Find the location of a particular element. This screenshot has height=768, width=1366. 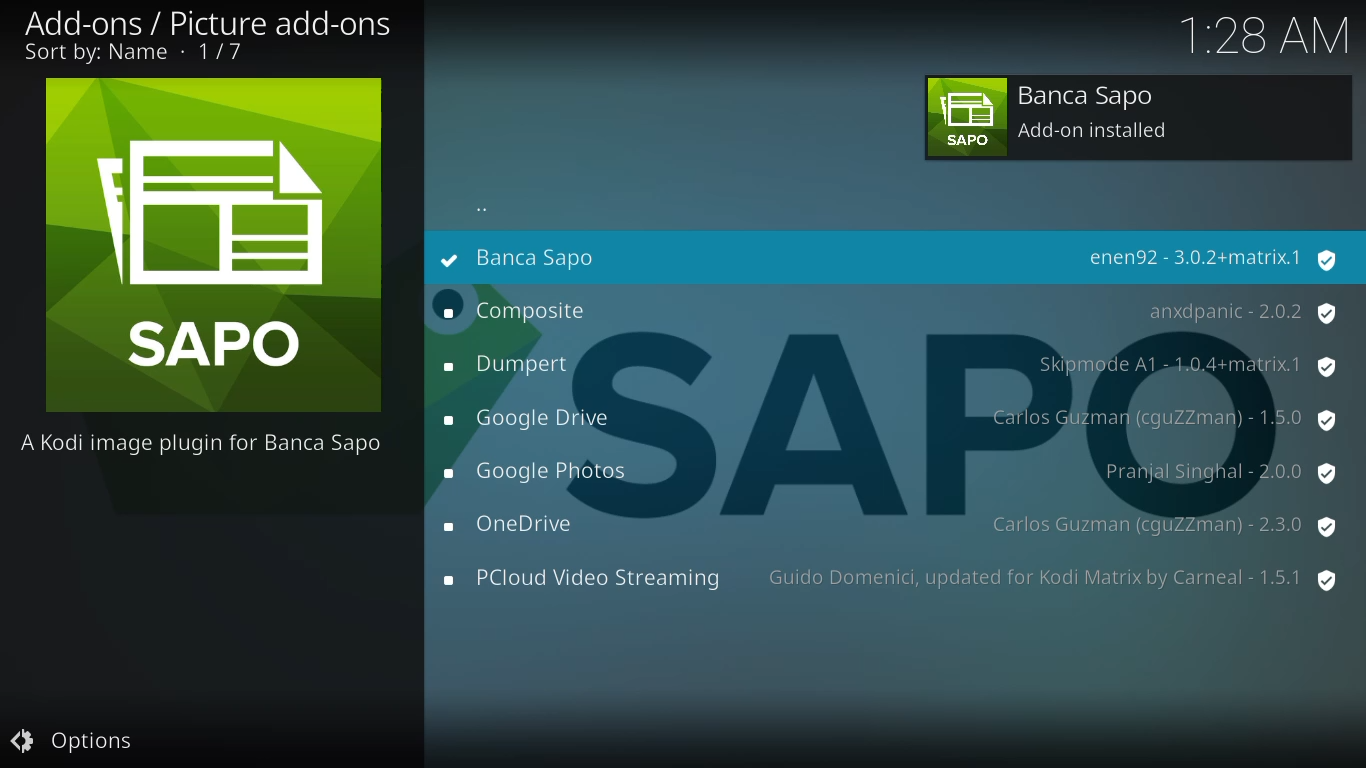

installed is located at coordinates (446, 259).